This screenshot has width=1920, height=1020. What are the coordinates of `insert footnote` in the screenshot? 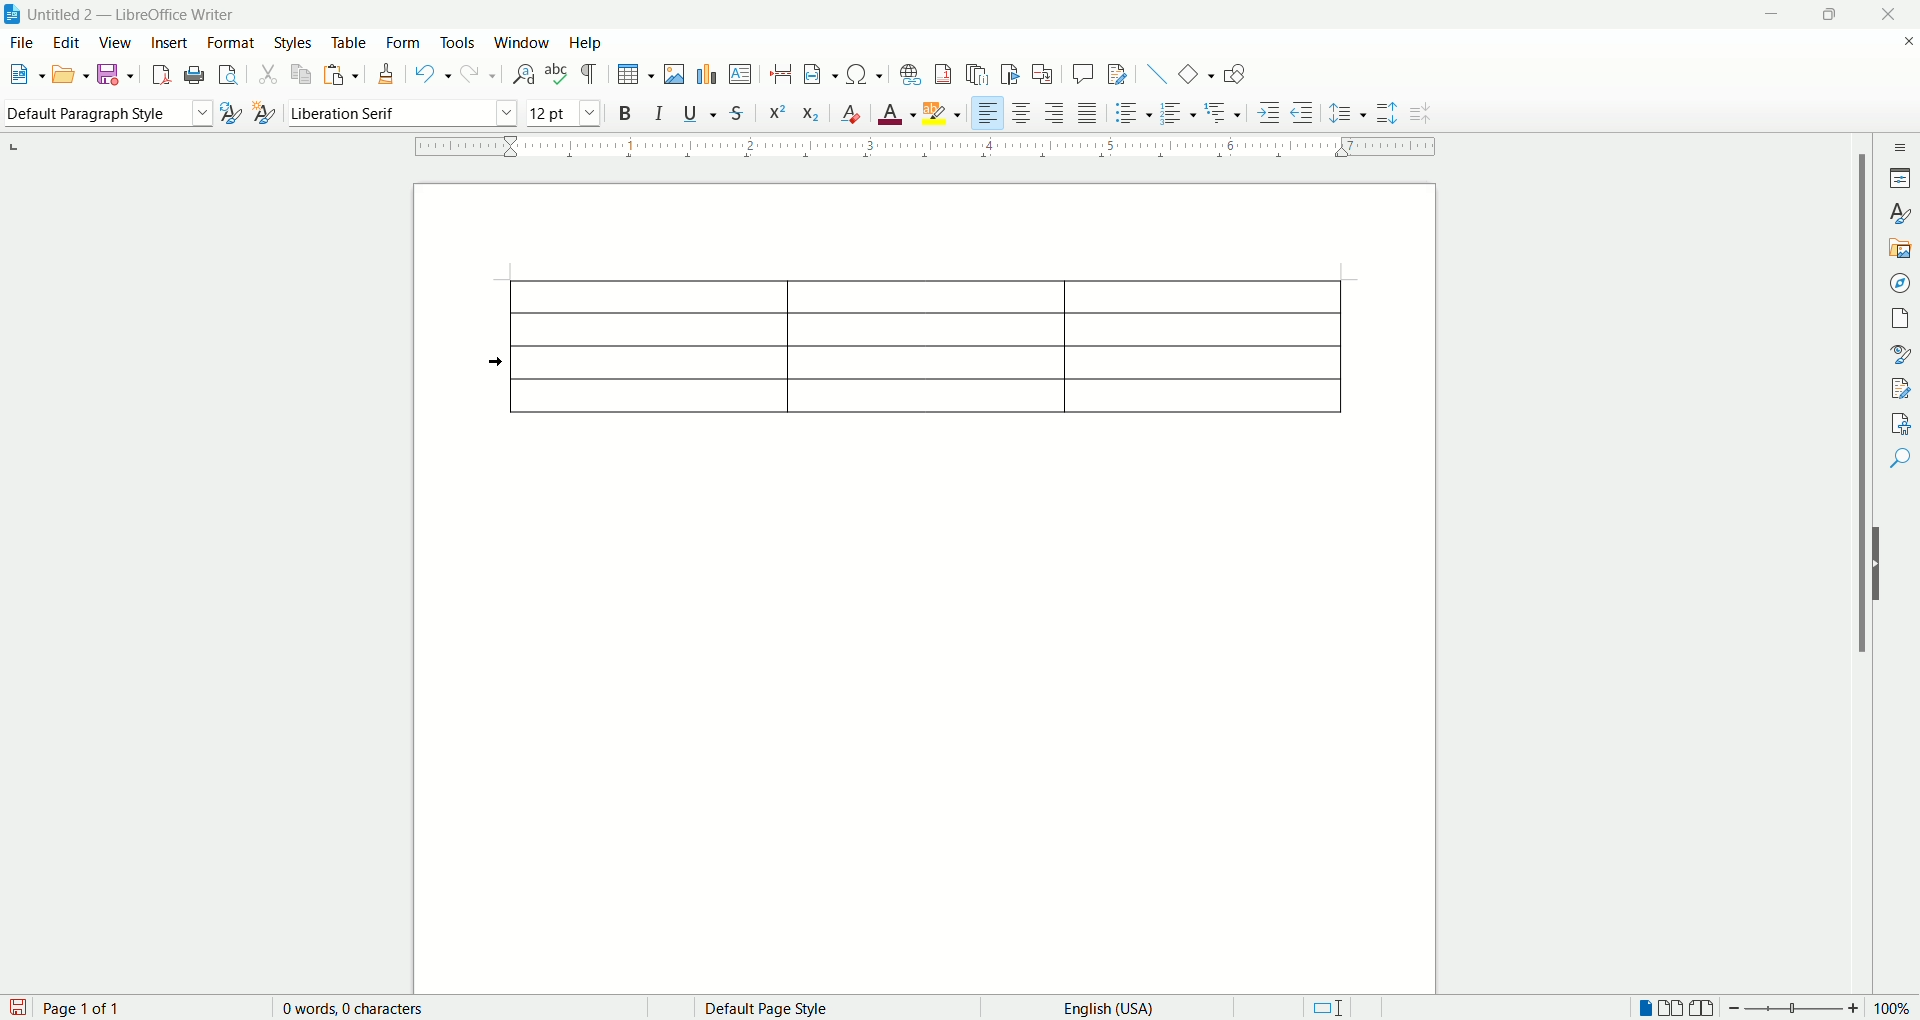 It's located at (943, 72).